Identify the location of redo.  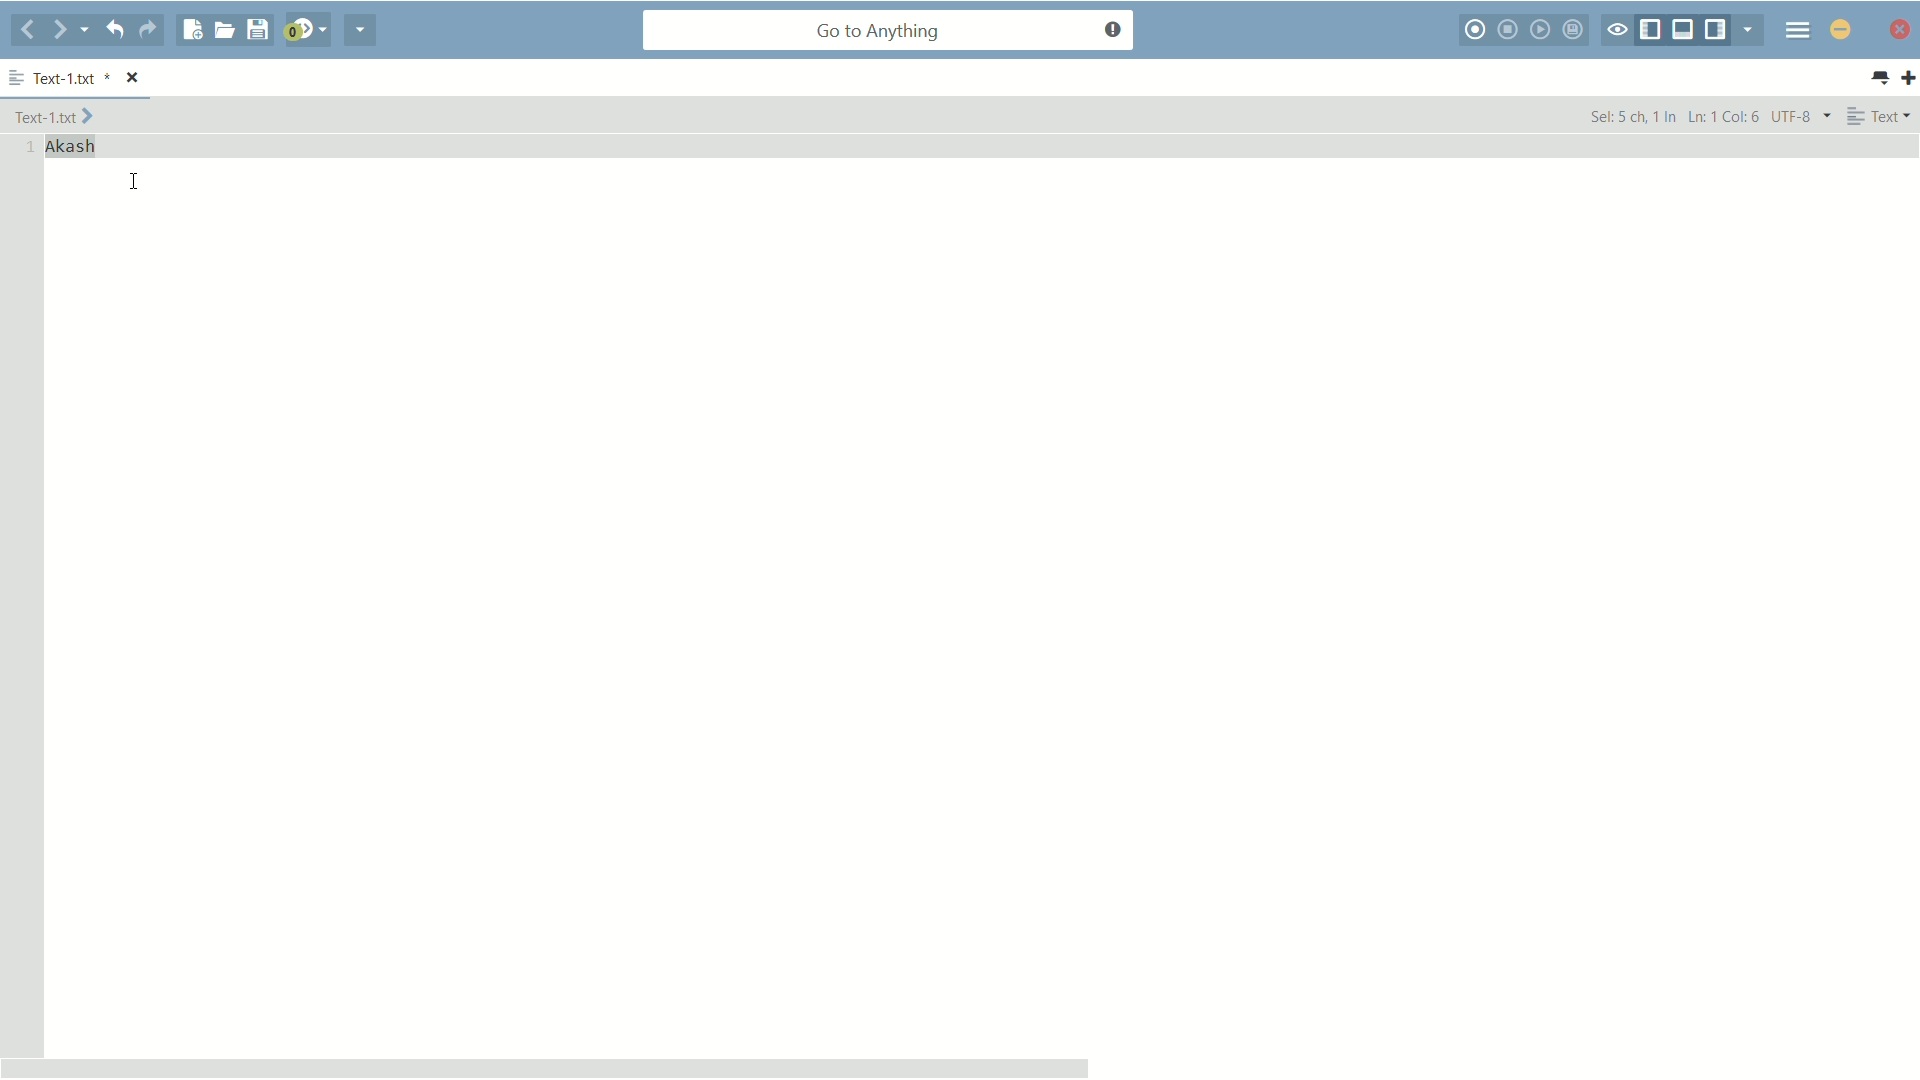
(148, 30).